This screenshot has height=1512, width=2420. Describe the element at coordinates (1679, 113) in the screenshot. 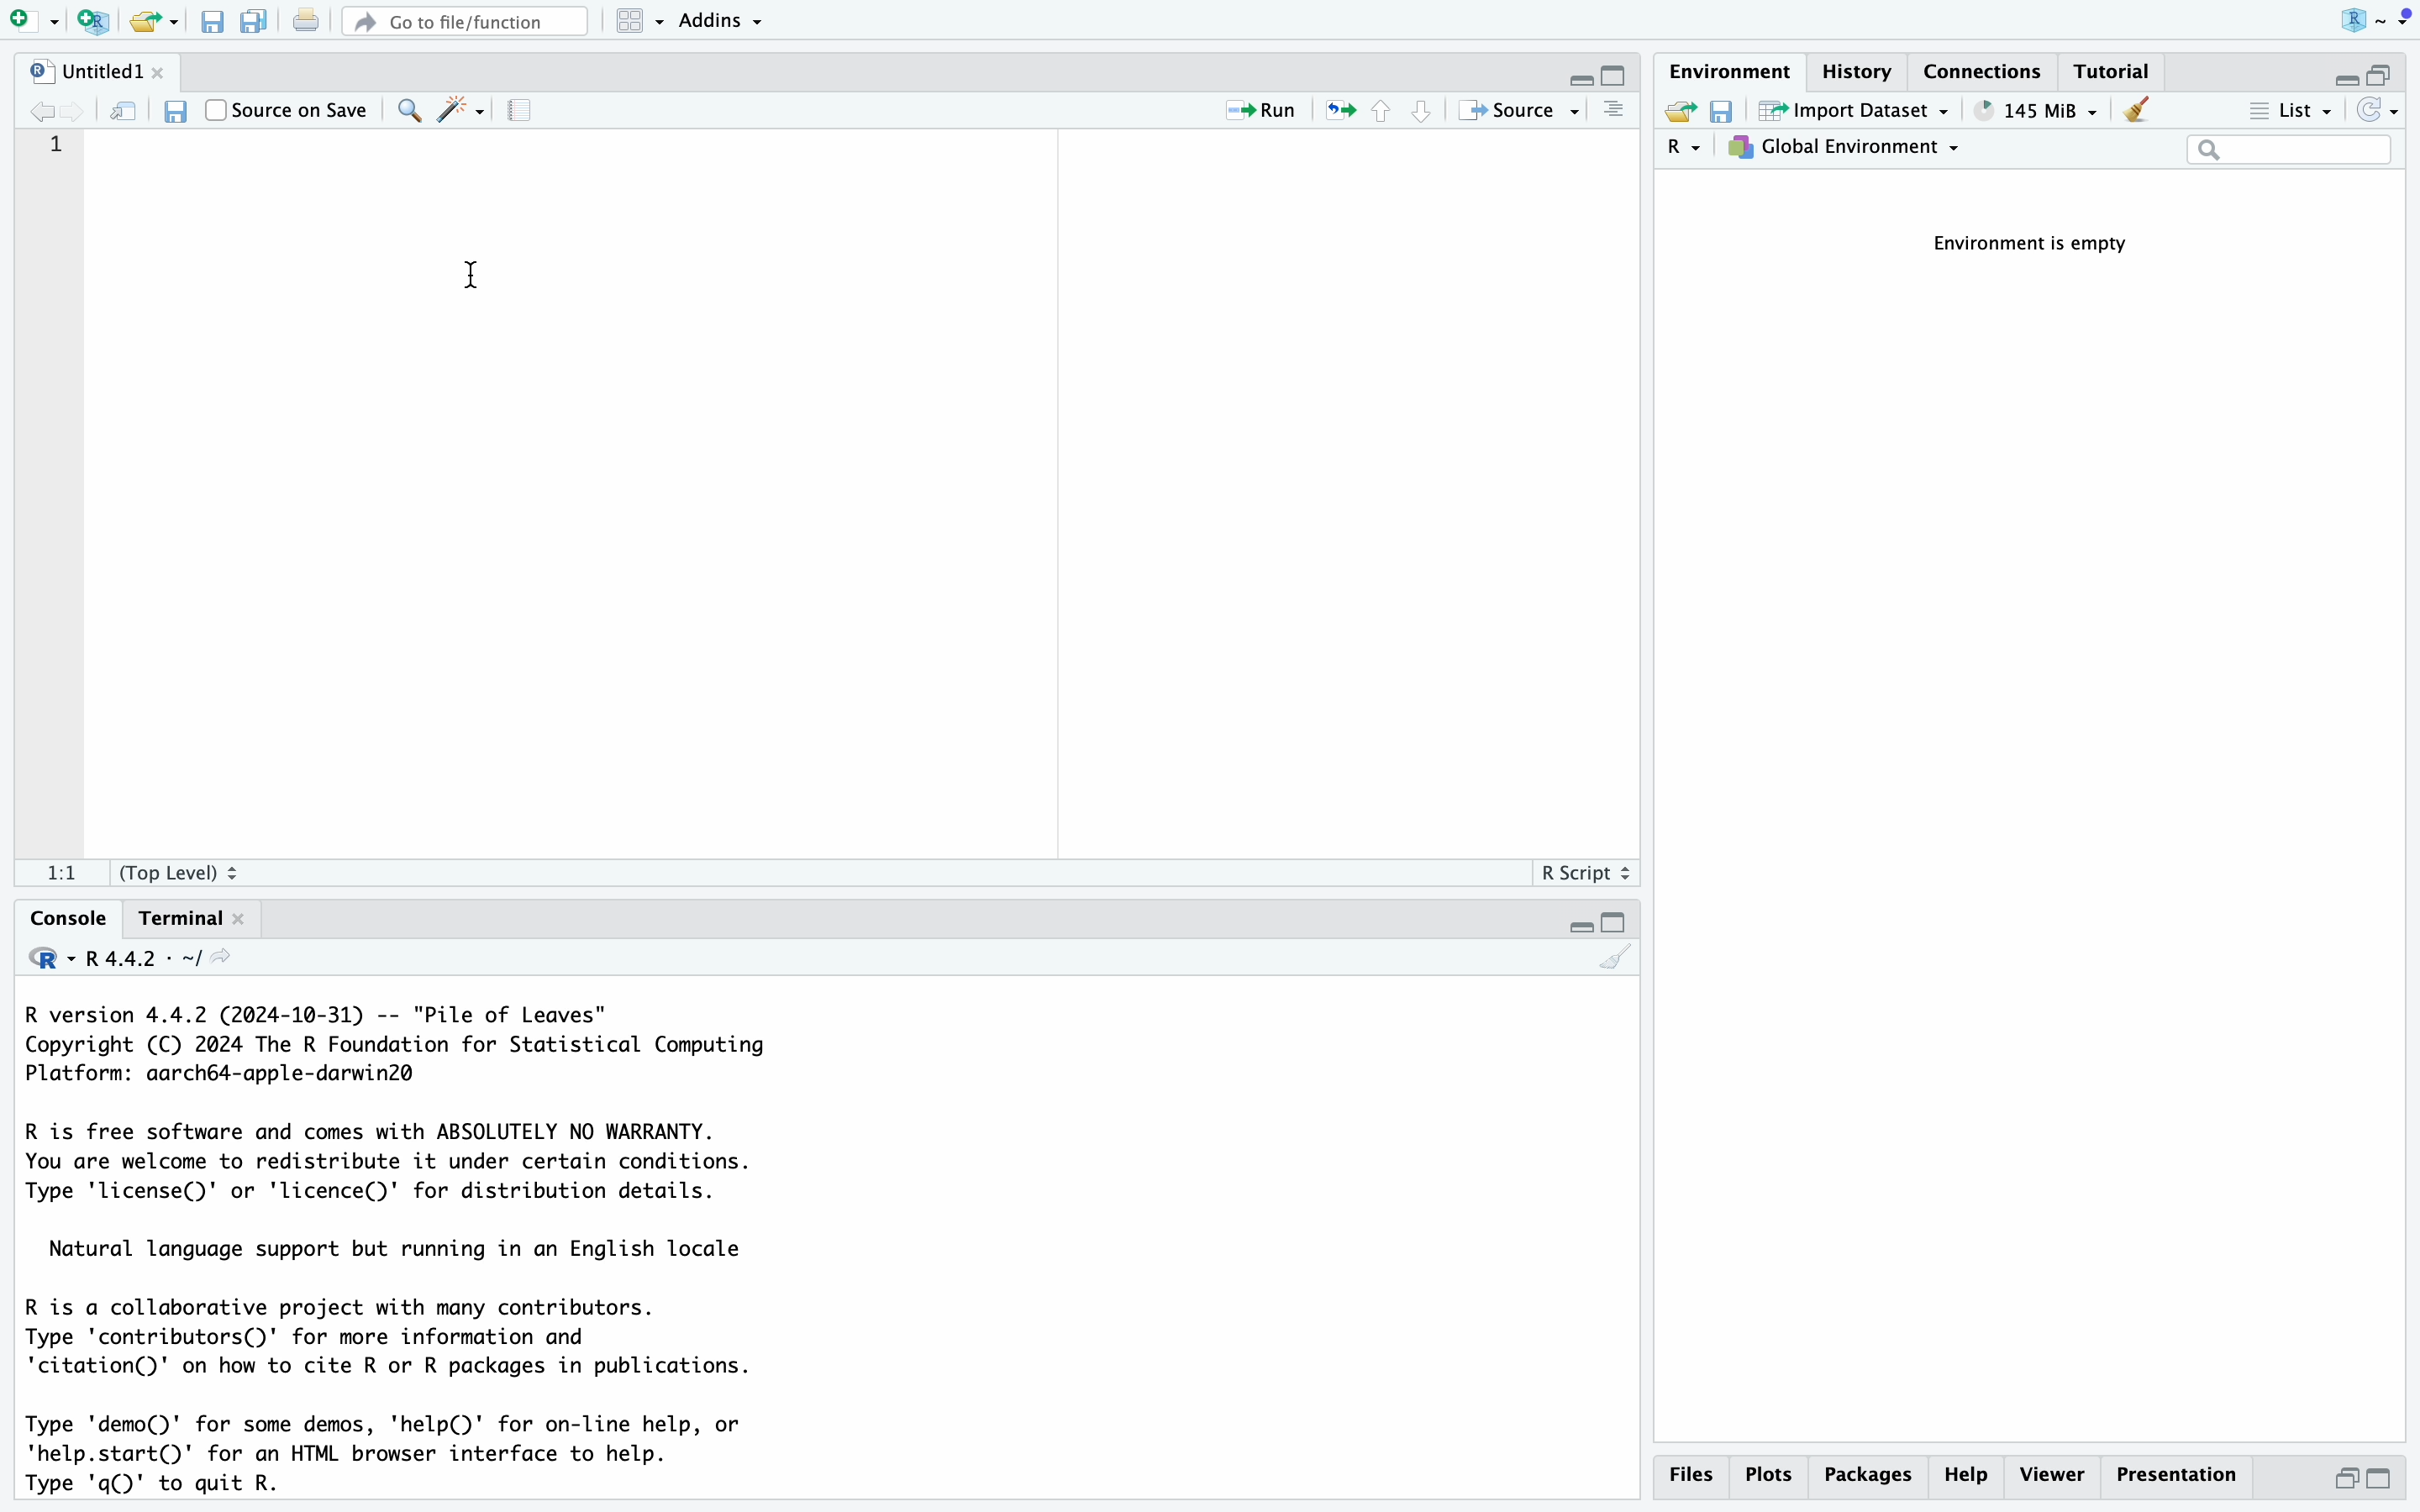

I see `load workspace` at that location.